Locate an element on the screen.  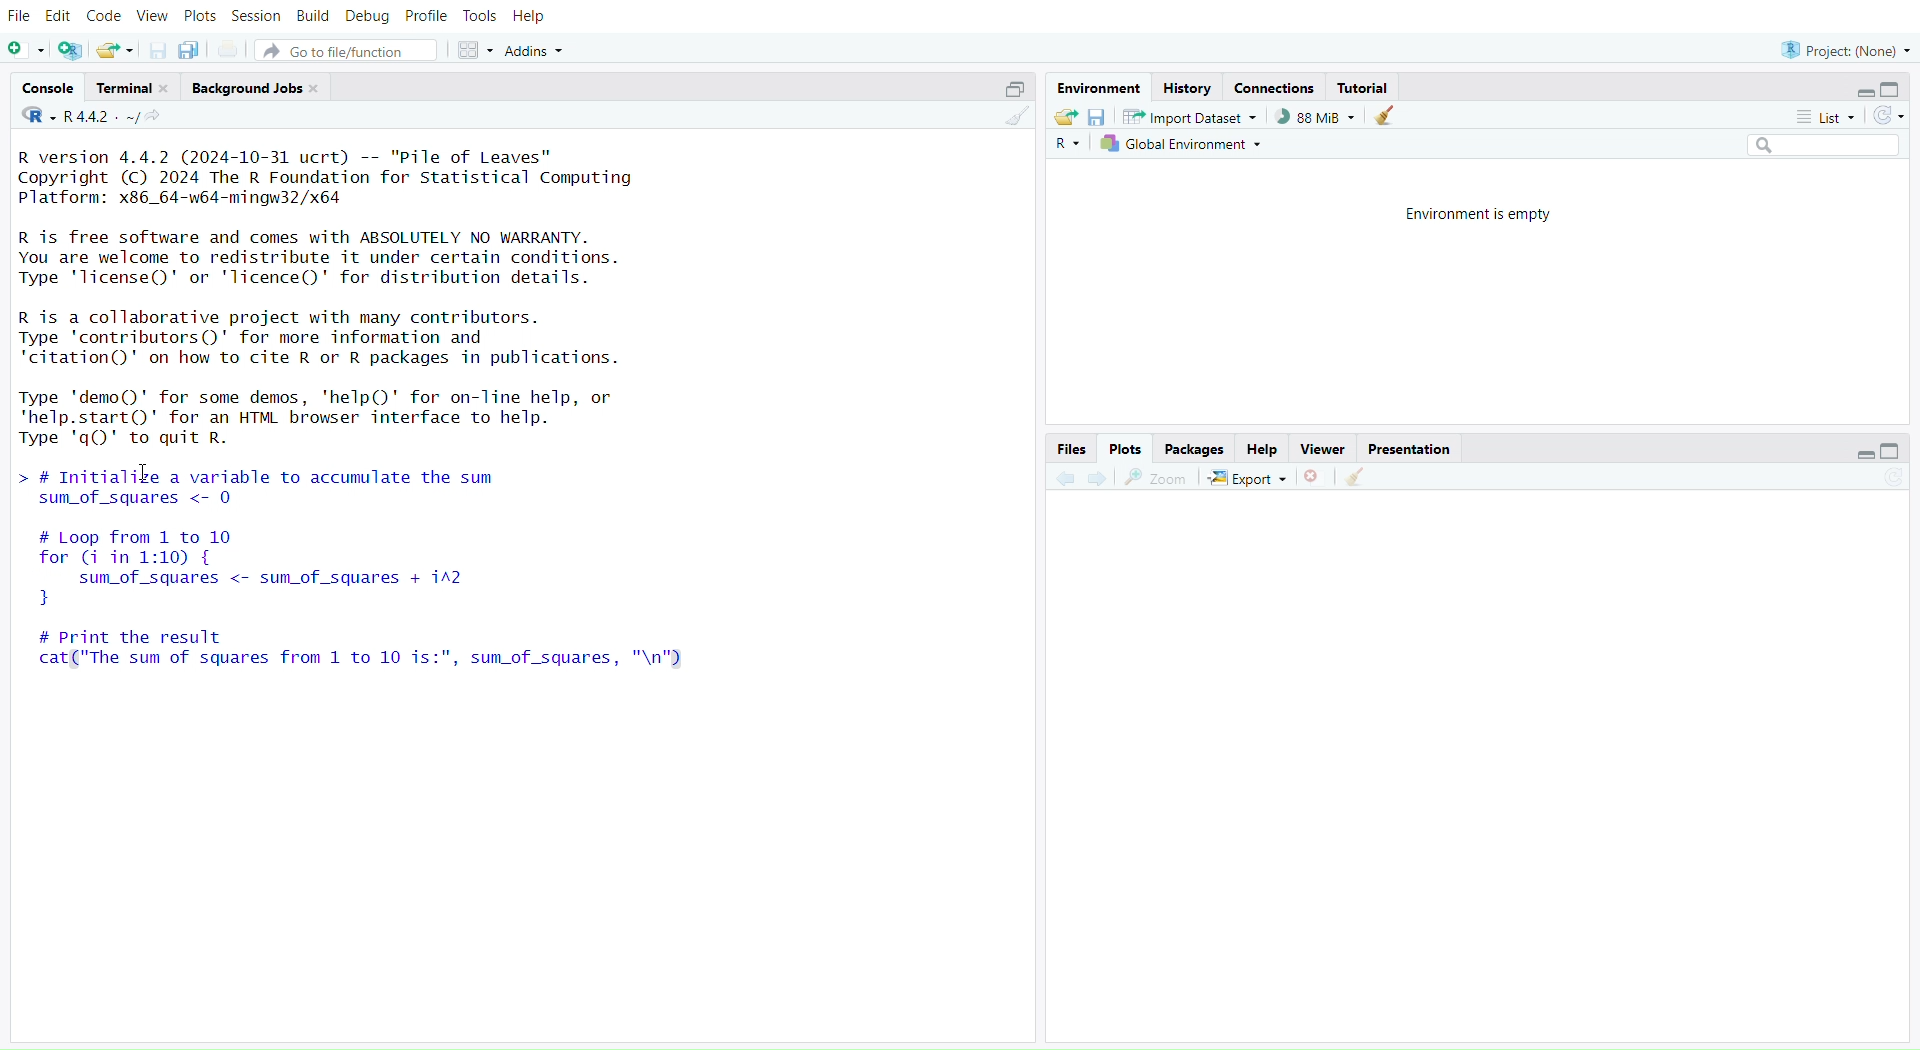
for (i in 1:10) {
sum_of_squares <- sum_of_squares + iA2
} is located at coordinates (327, 580).